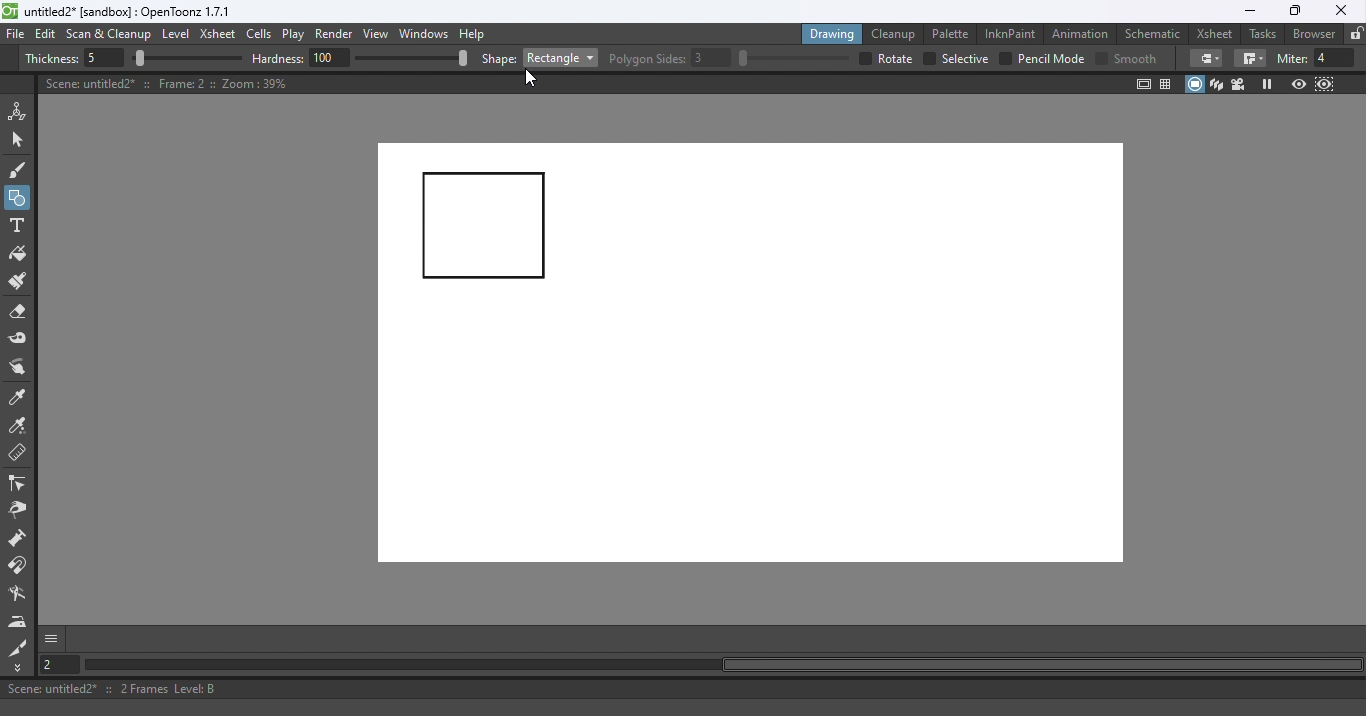  Describe the element at coordinates (1138, 58) in the screenshot. I see `smooth` at that location.